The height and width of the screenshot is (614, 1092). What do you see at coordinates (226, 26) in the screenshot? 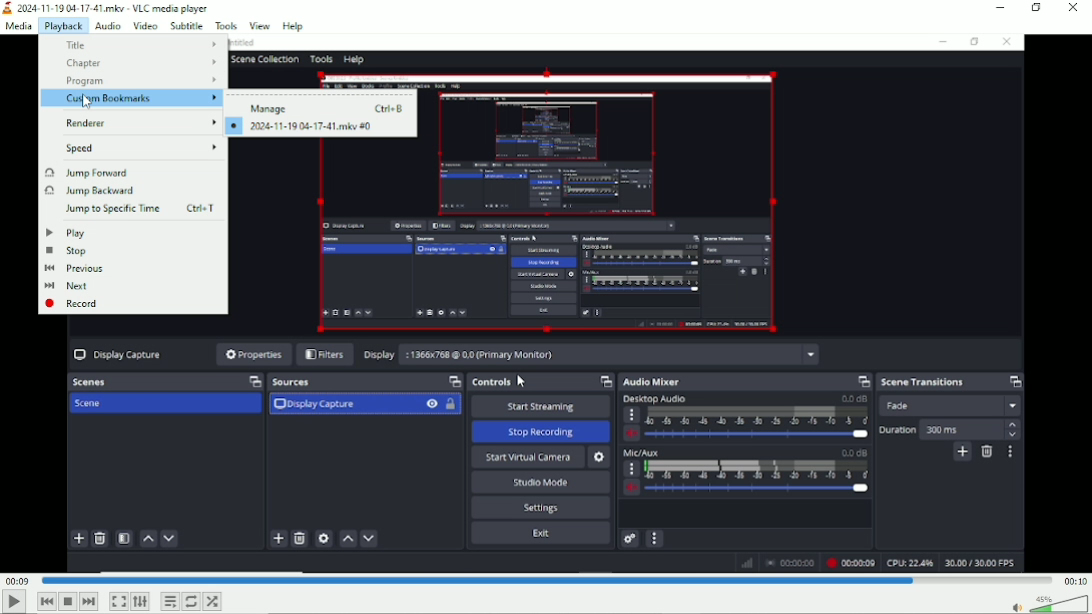
I see `Tools` at bounding box center [226, 26].